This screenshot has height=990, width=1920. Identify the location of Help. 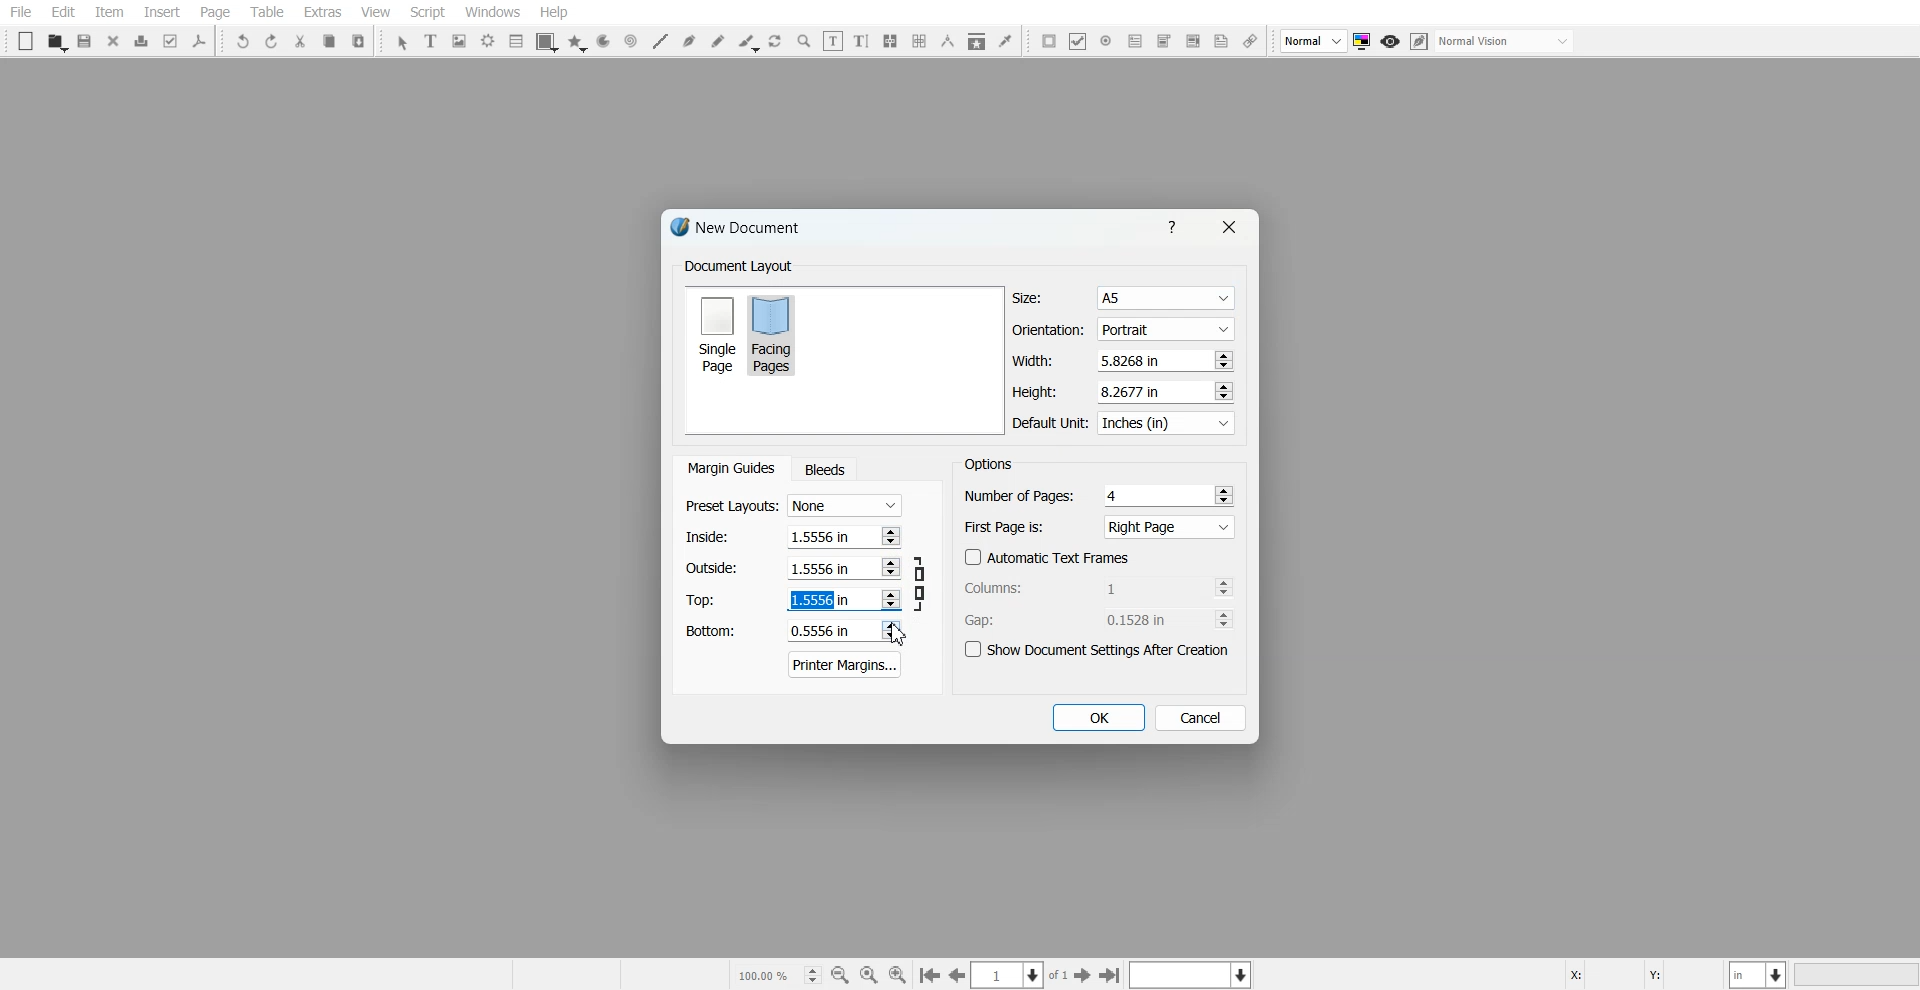
(553, 12).